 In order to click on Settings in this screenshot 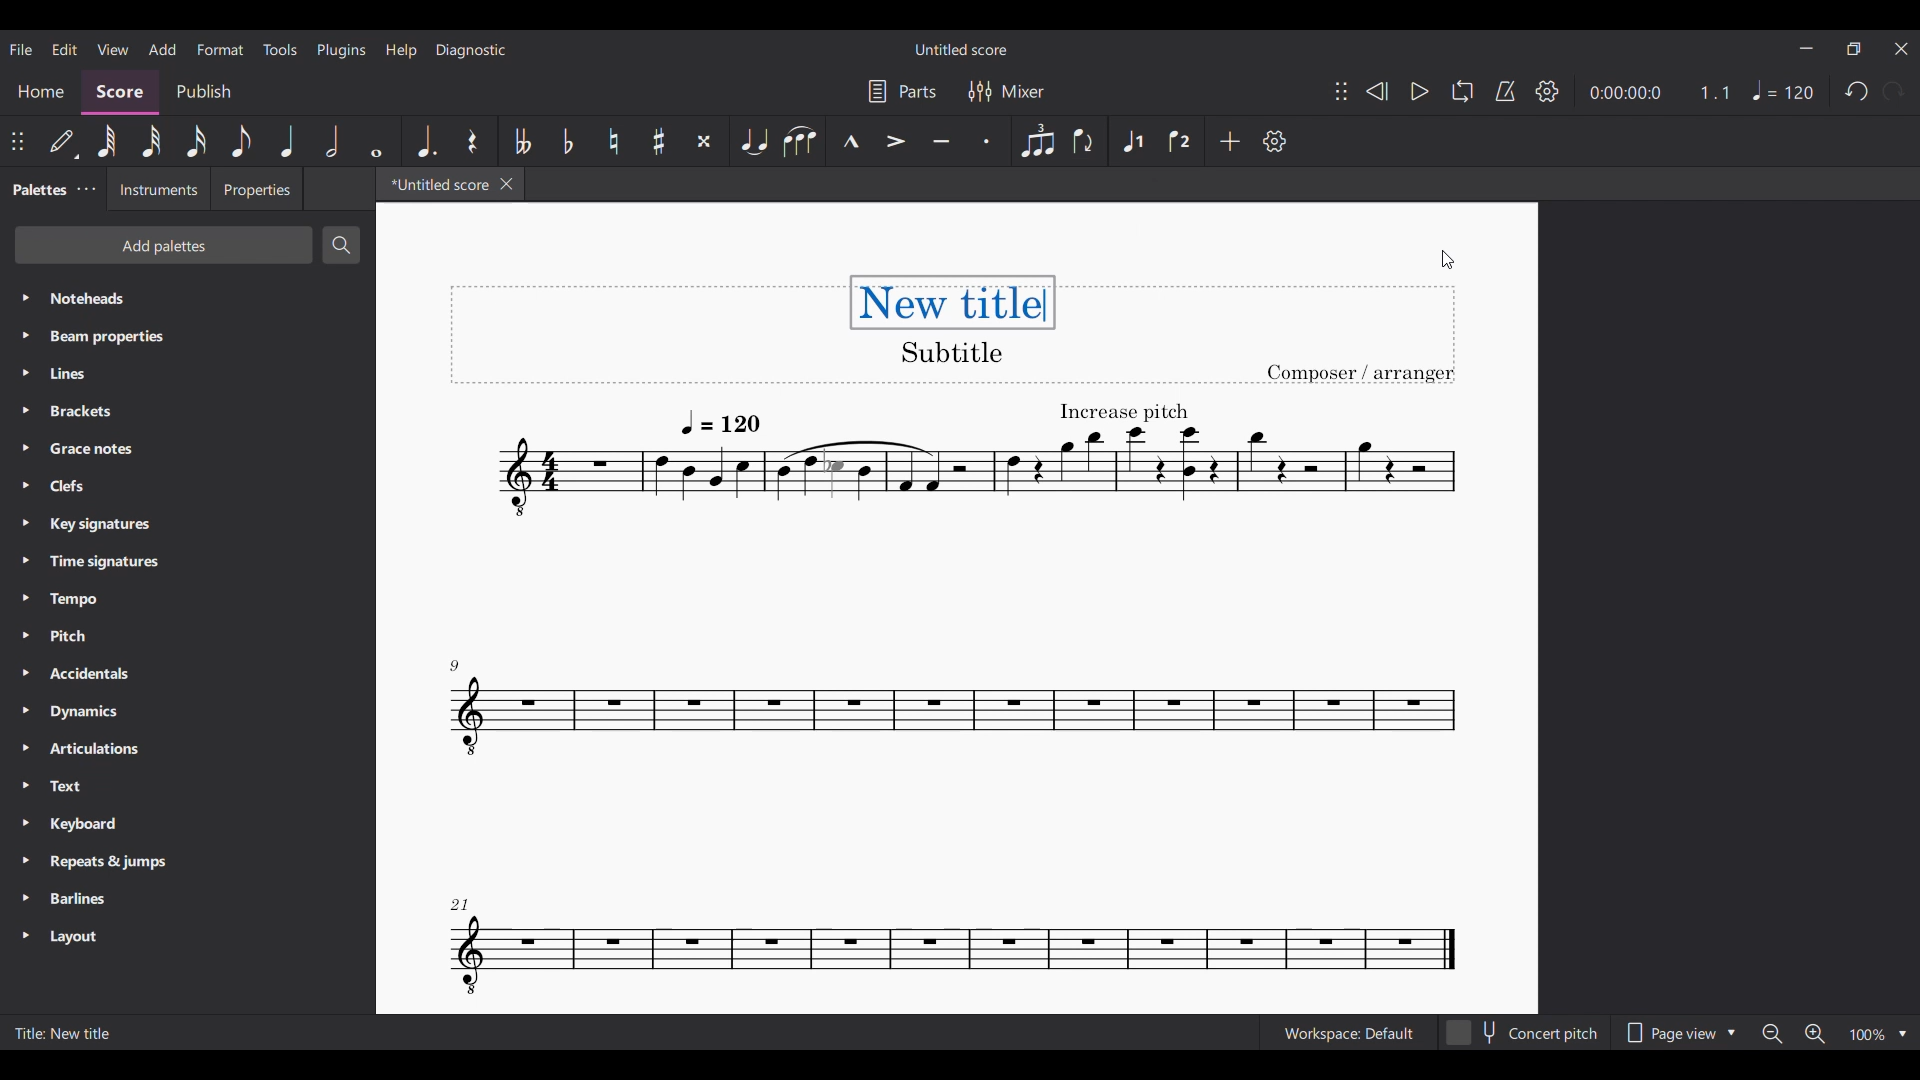, I will do `click(1547, 90)`.